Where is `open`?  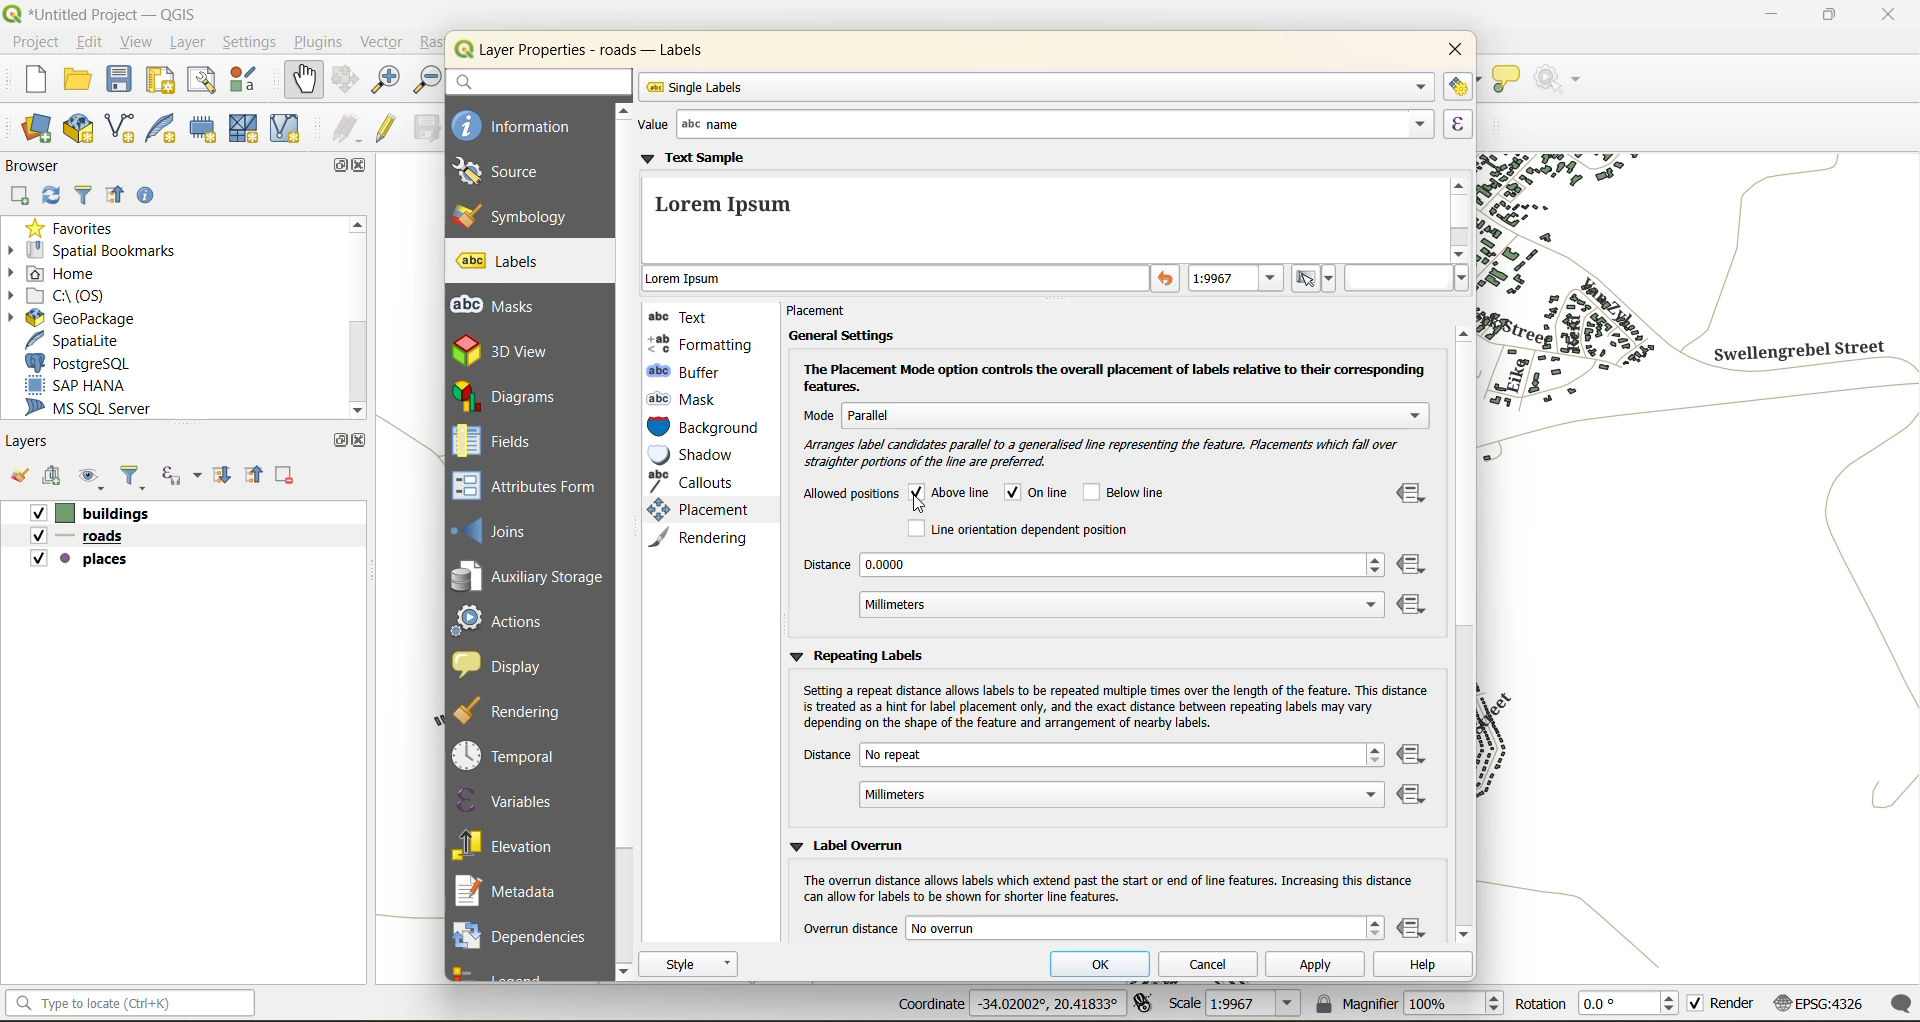
open is located at coordinates (81, 80).